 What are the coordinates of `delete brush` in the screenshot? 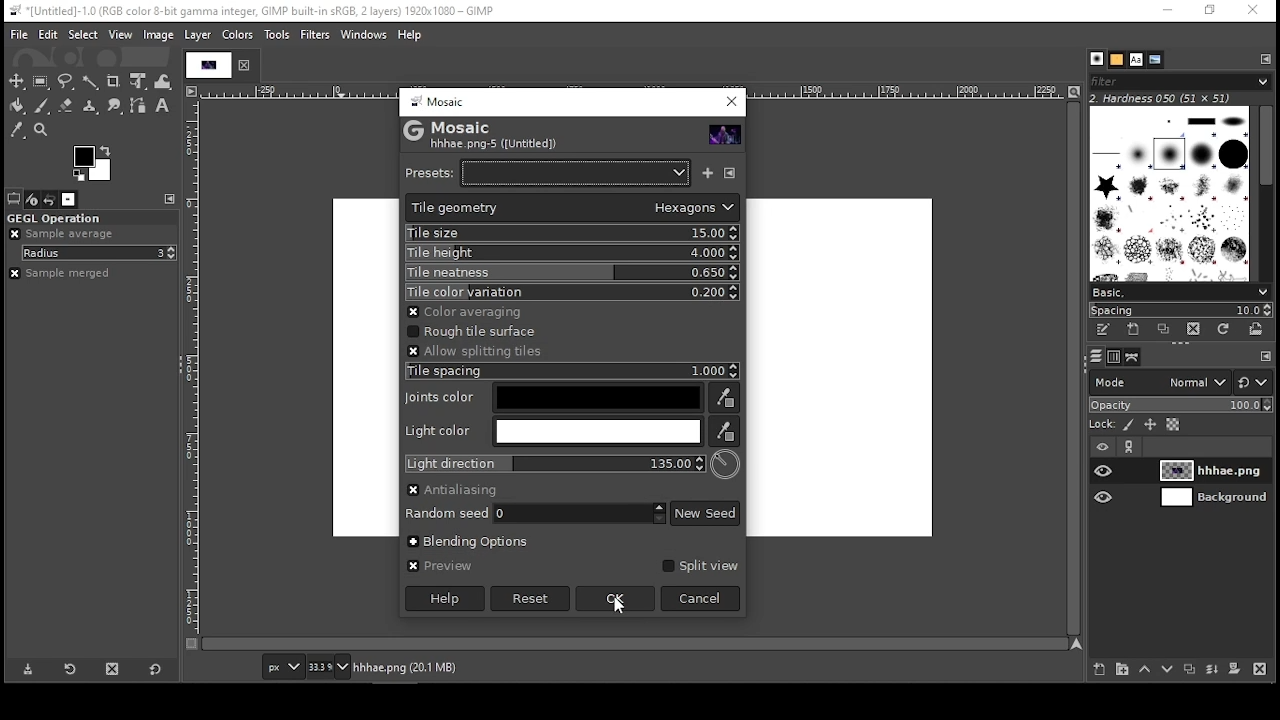 It's located at (1192, 330).